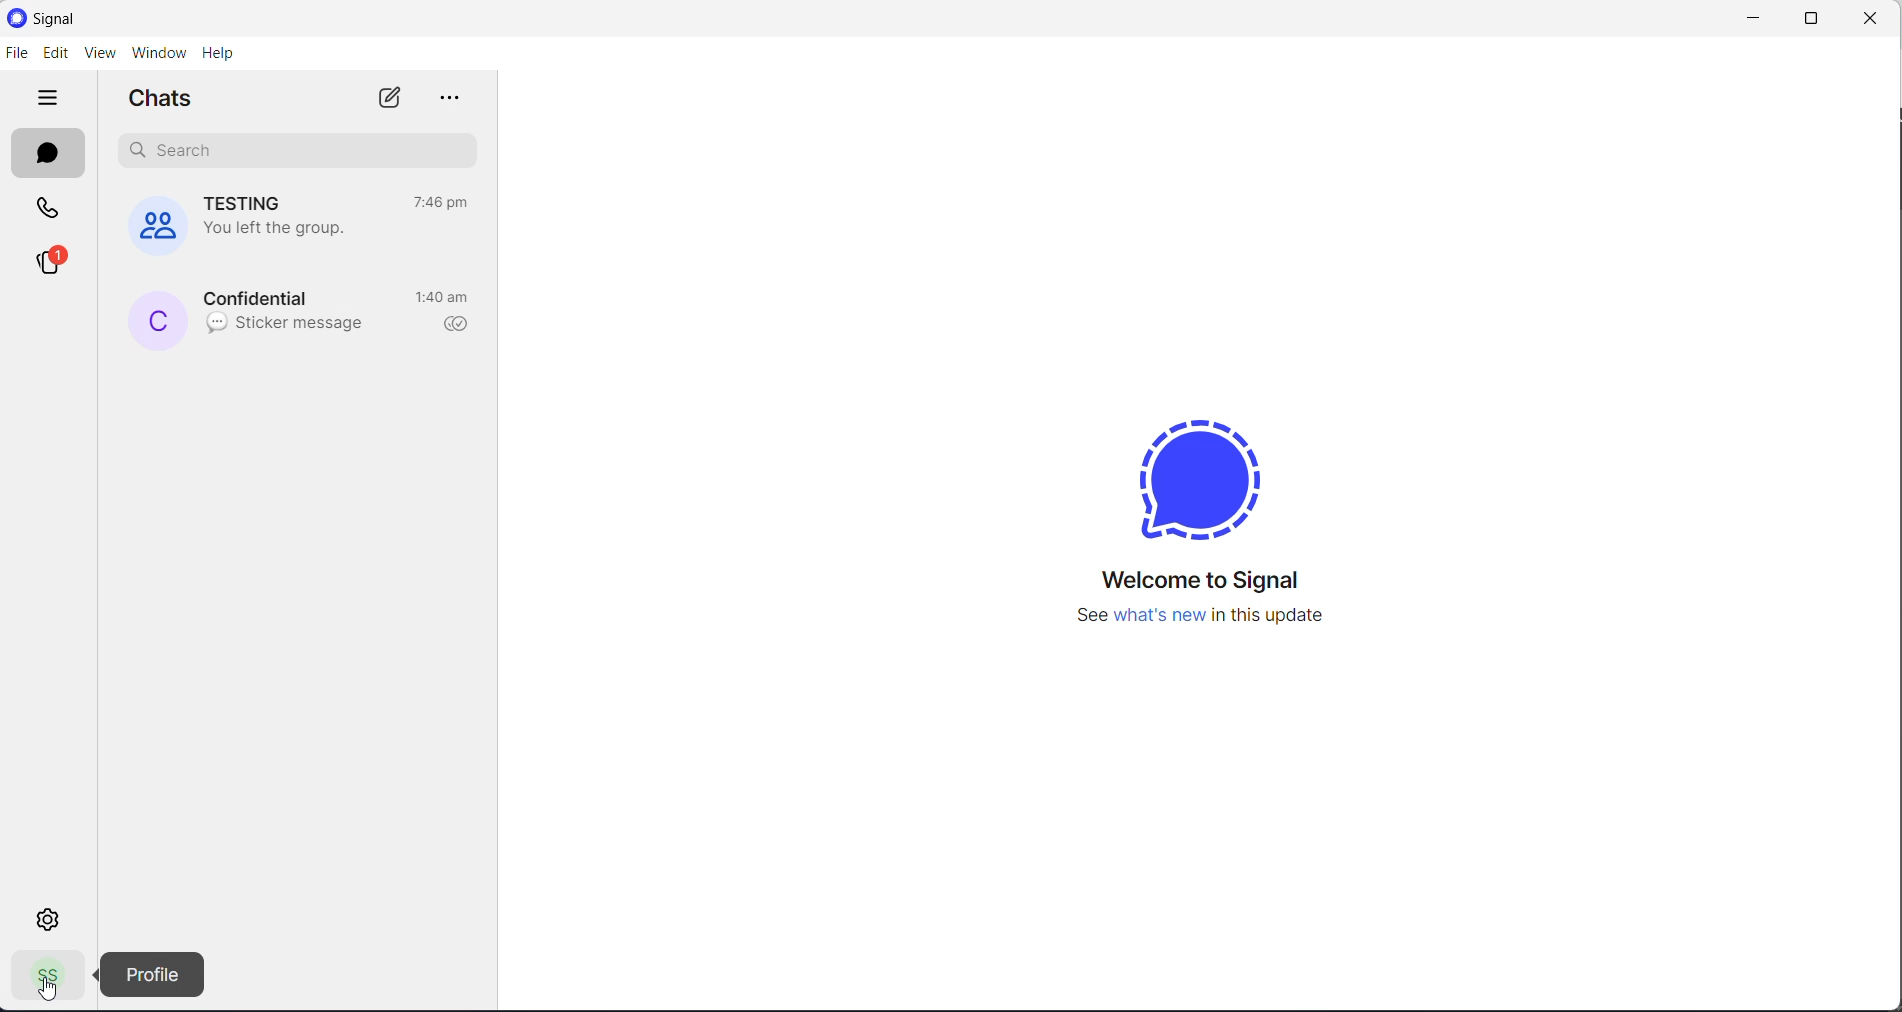 The image size is (1902, 1012). I want to click on Cursor, so click(43, 989).